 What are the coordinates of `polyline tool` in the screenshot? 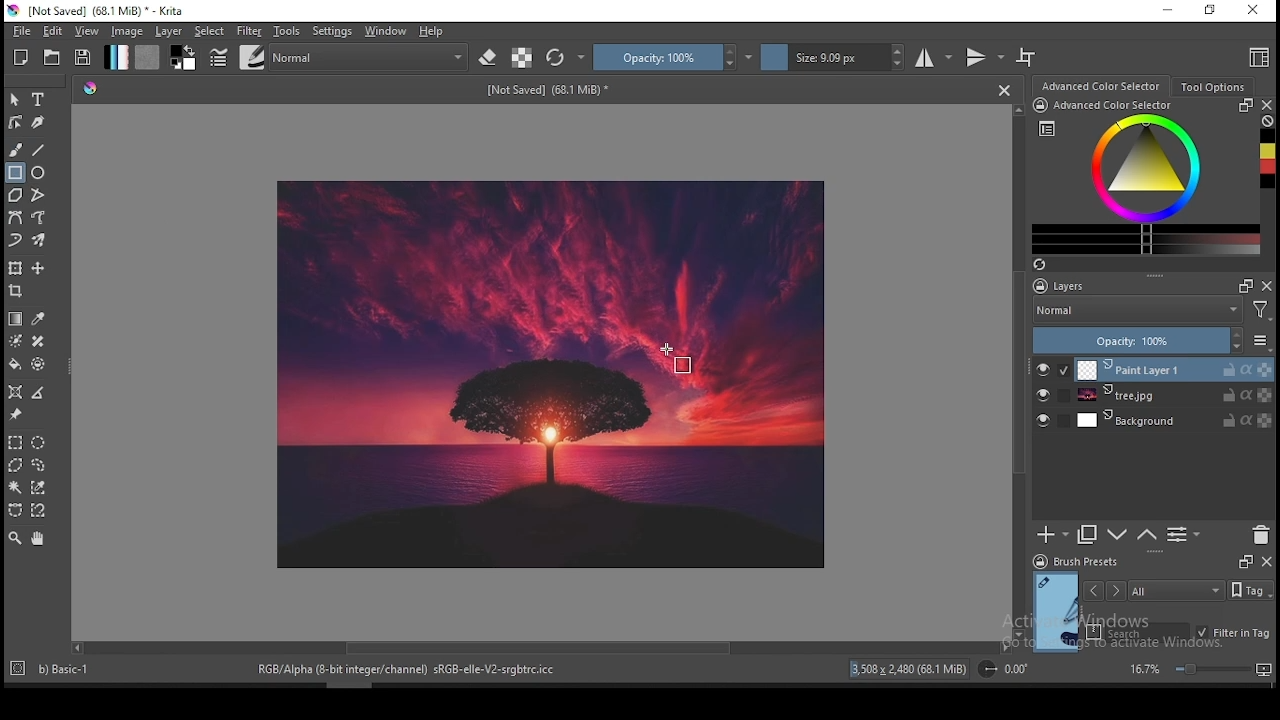 It's located at (38, 194).